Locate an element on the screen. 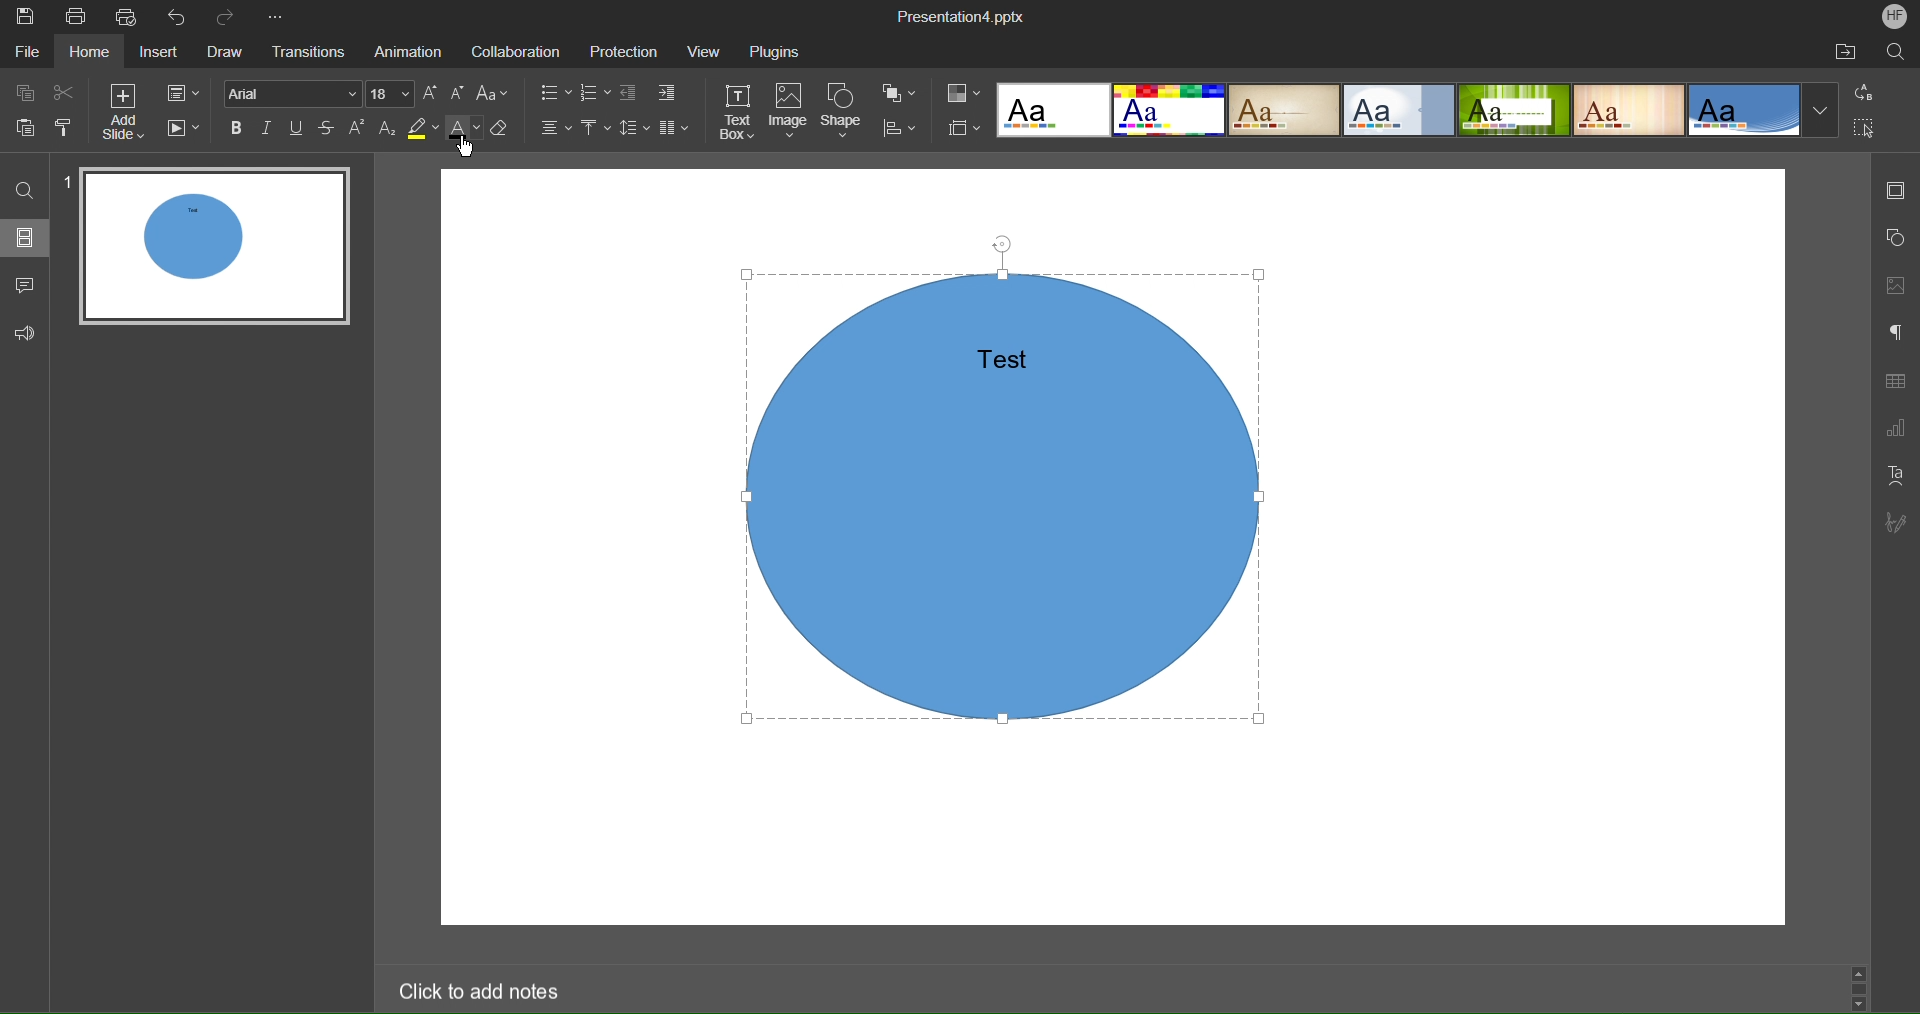  Cut is located at coordinates (69, 96).